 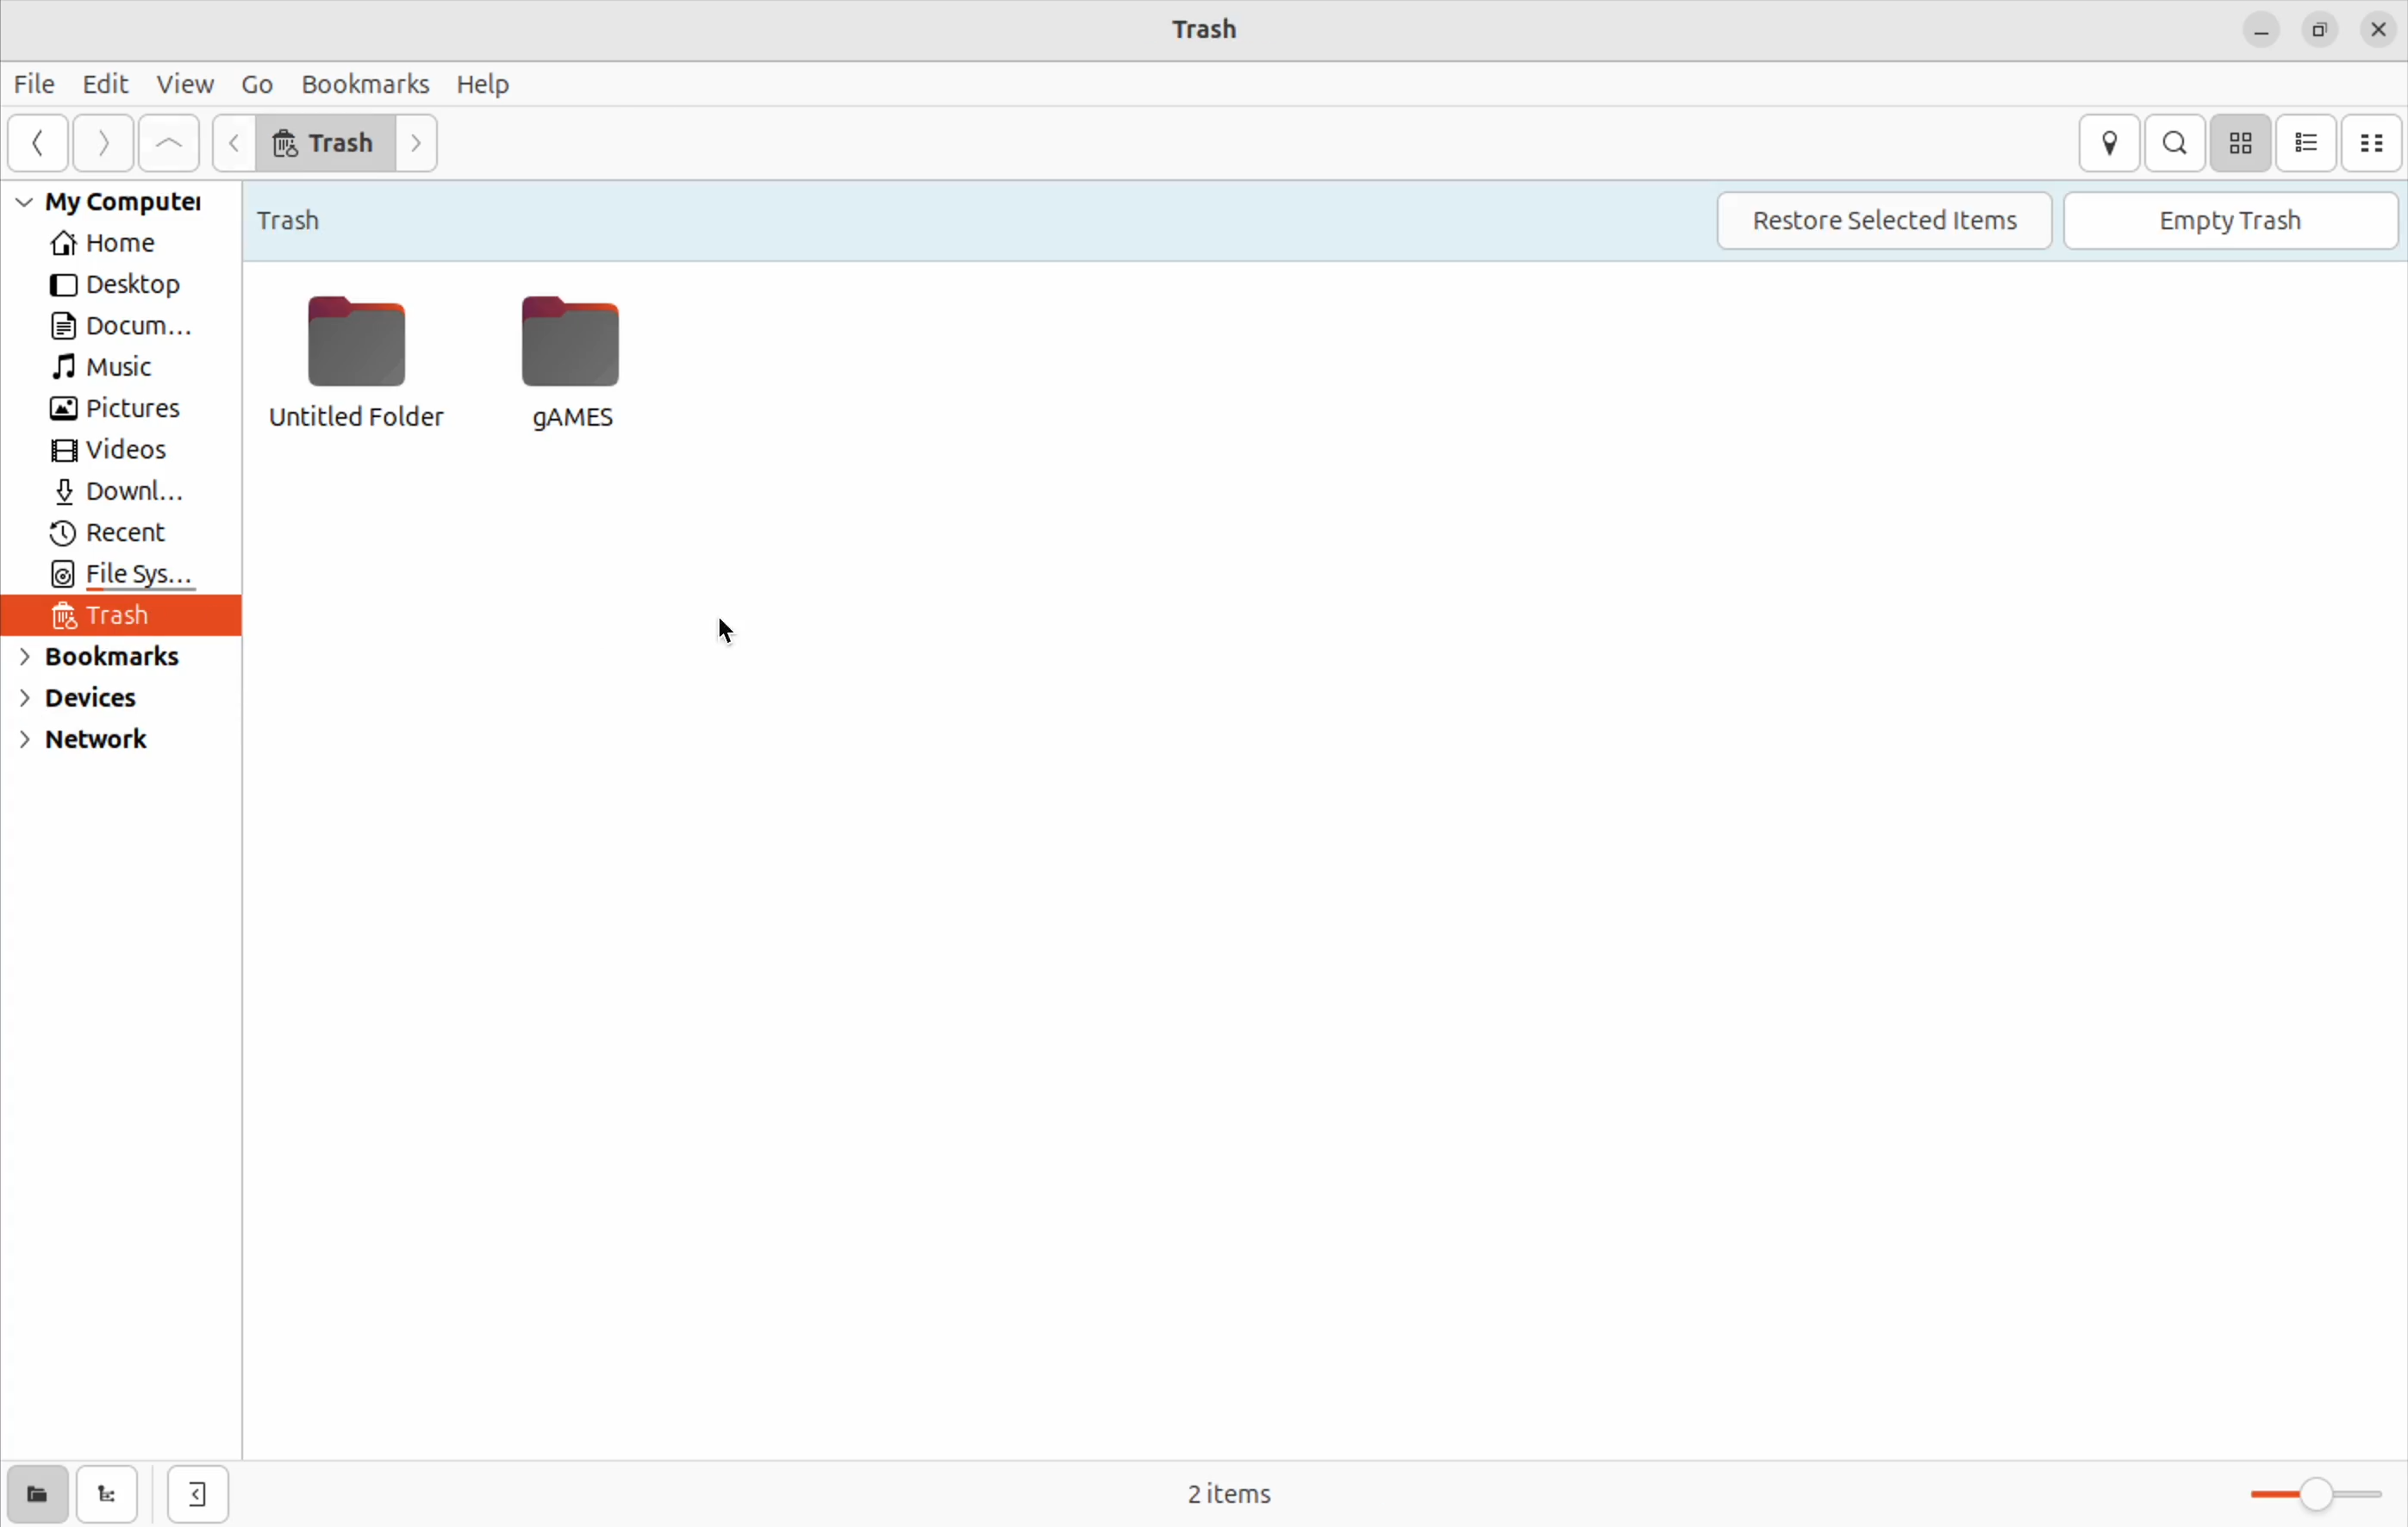 I want to click on recent, so click(x=118, y=537).